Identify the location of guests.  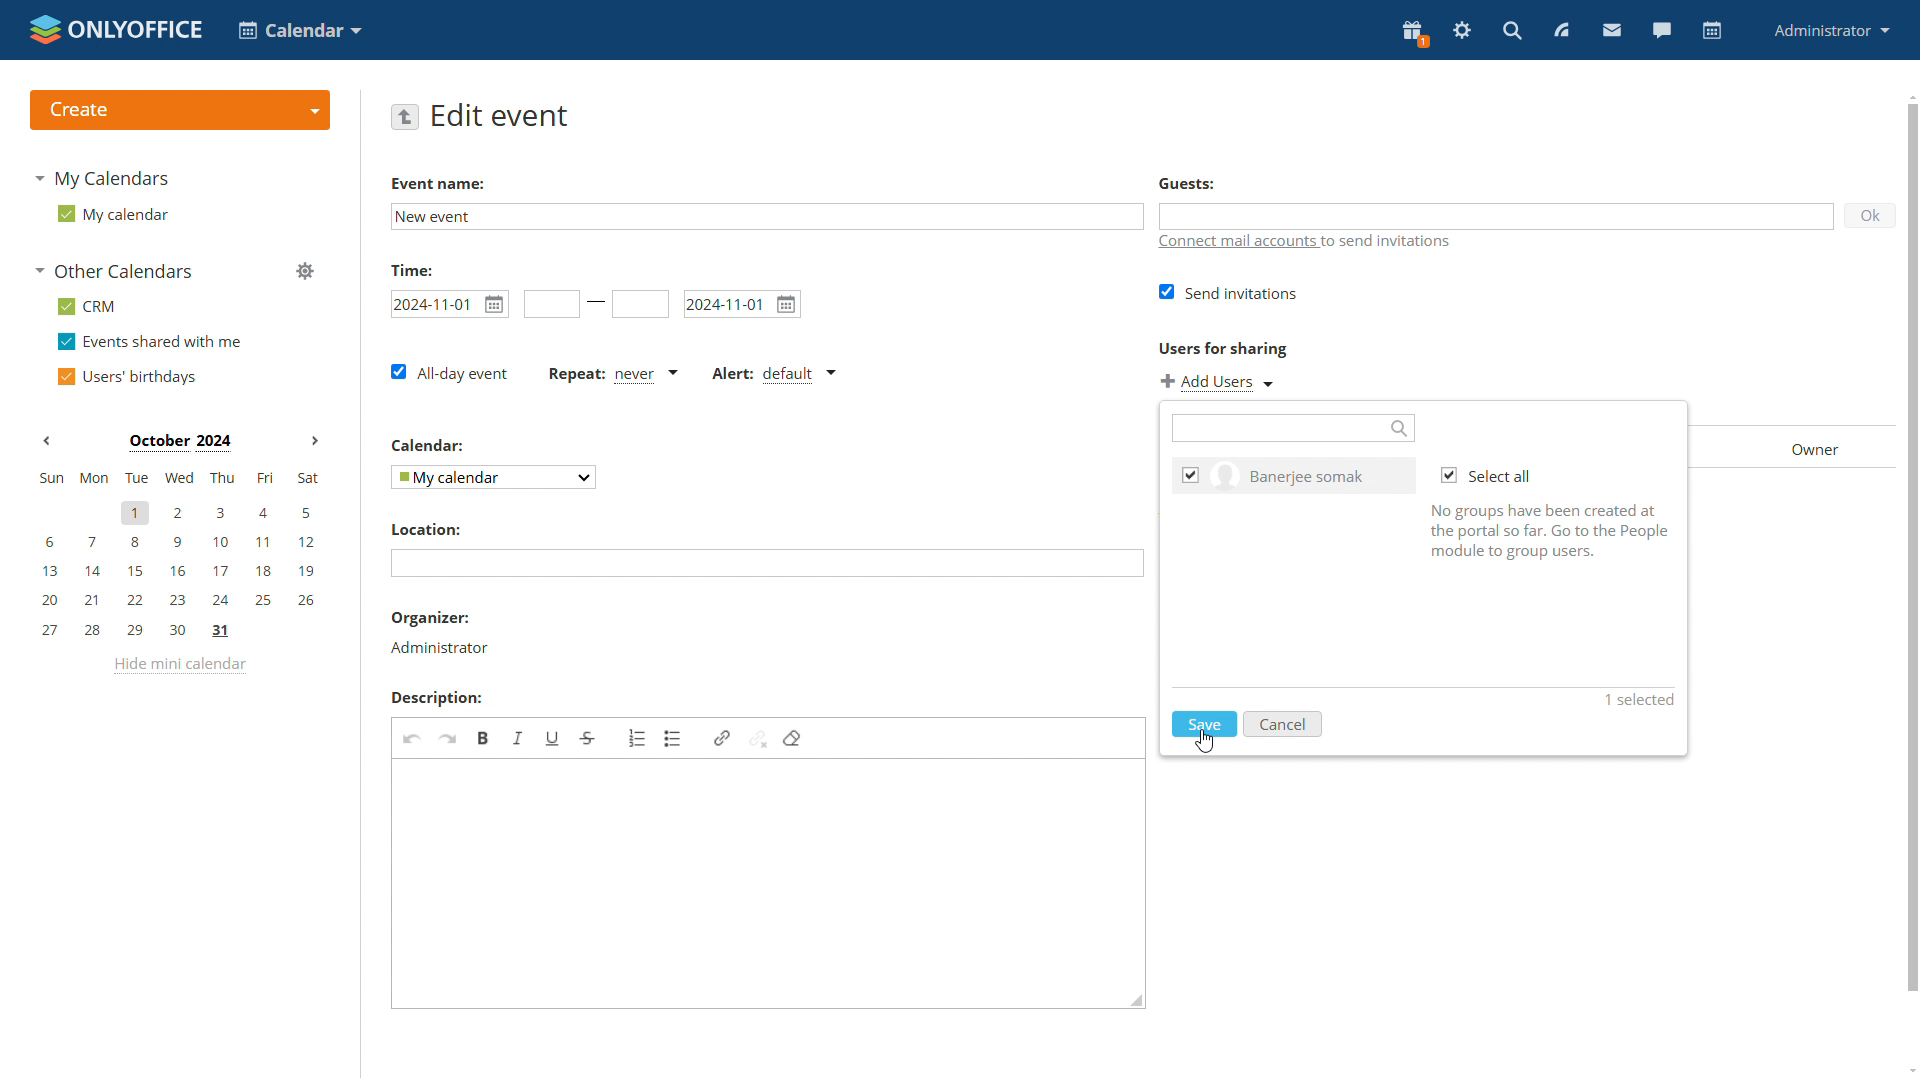
(1497, 216).